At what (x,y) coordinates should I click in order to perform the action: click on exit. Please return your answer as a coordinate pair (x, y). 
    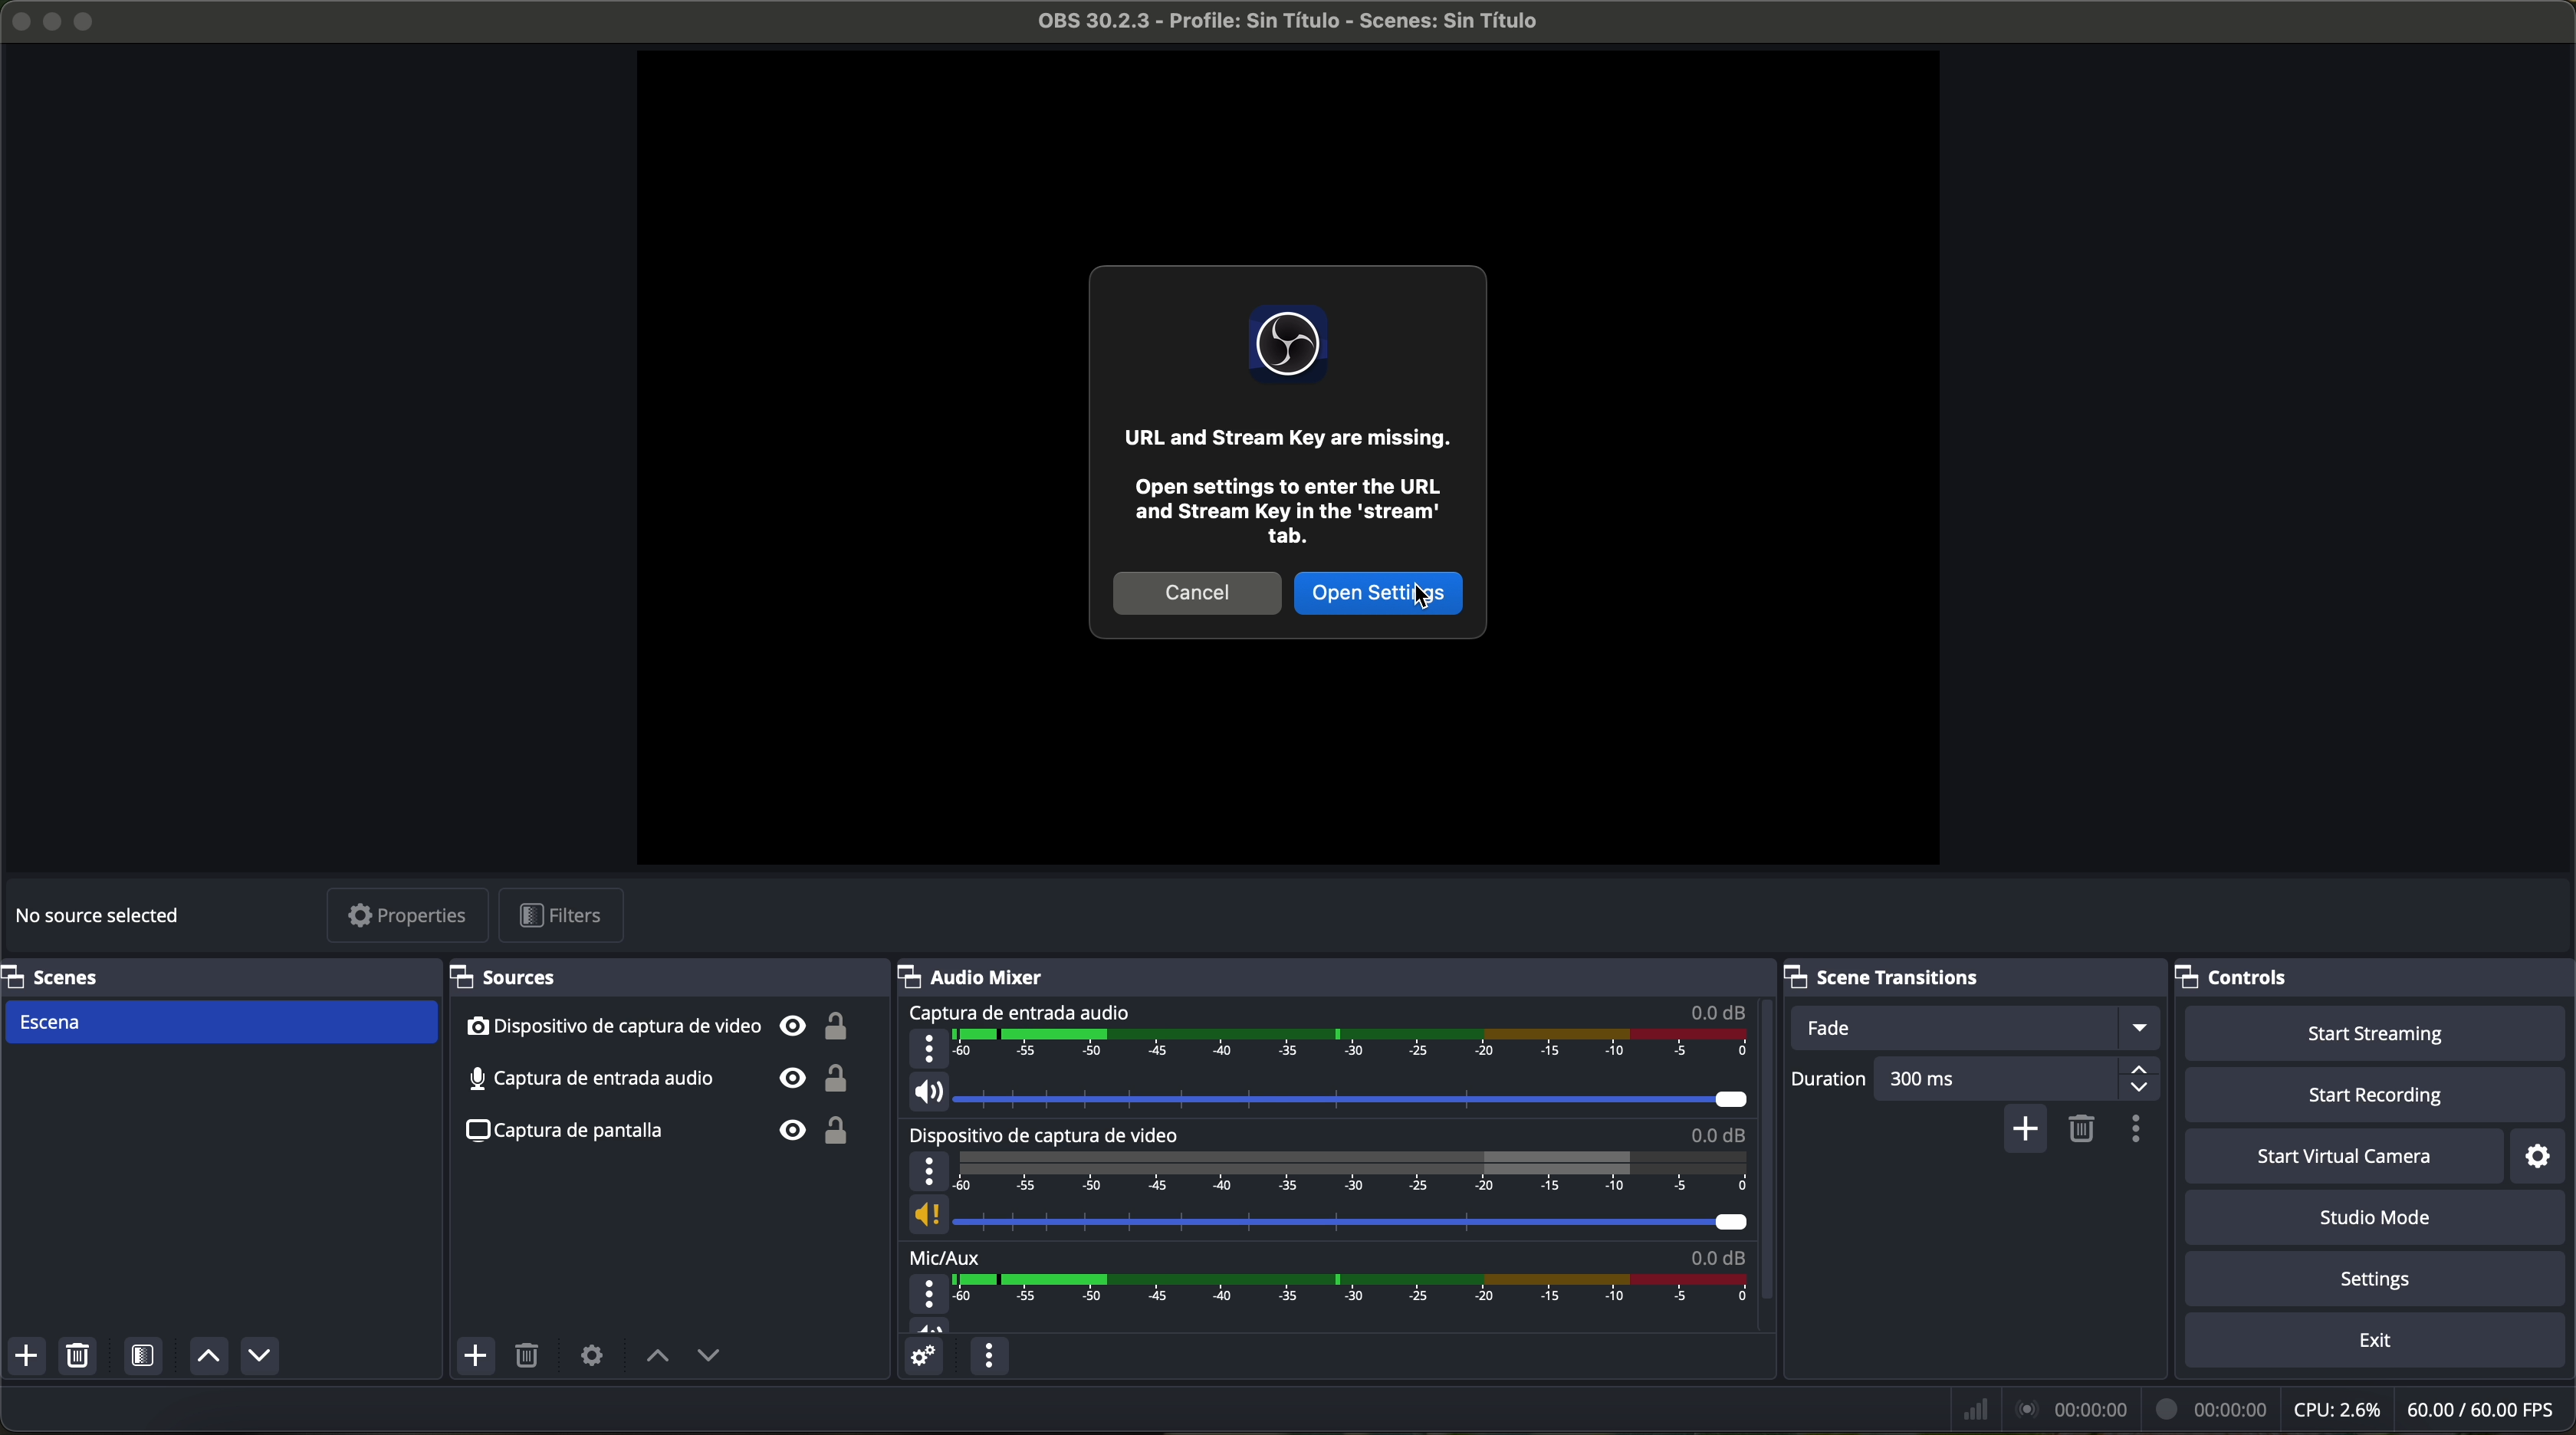
    Looking at the image, I should click on (2379, 1344).